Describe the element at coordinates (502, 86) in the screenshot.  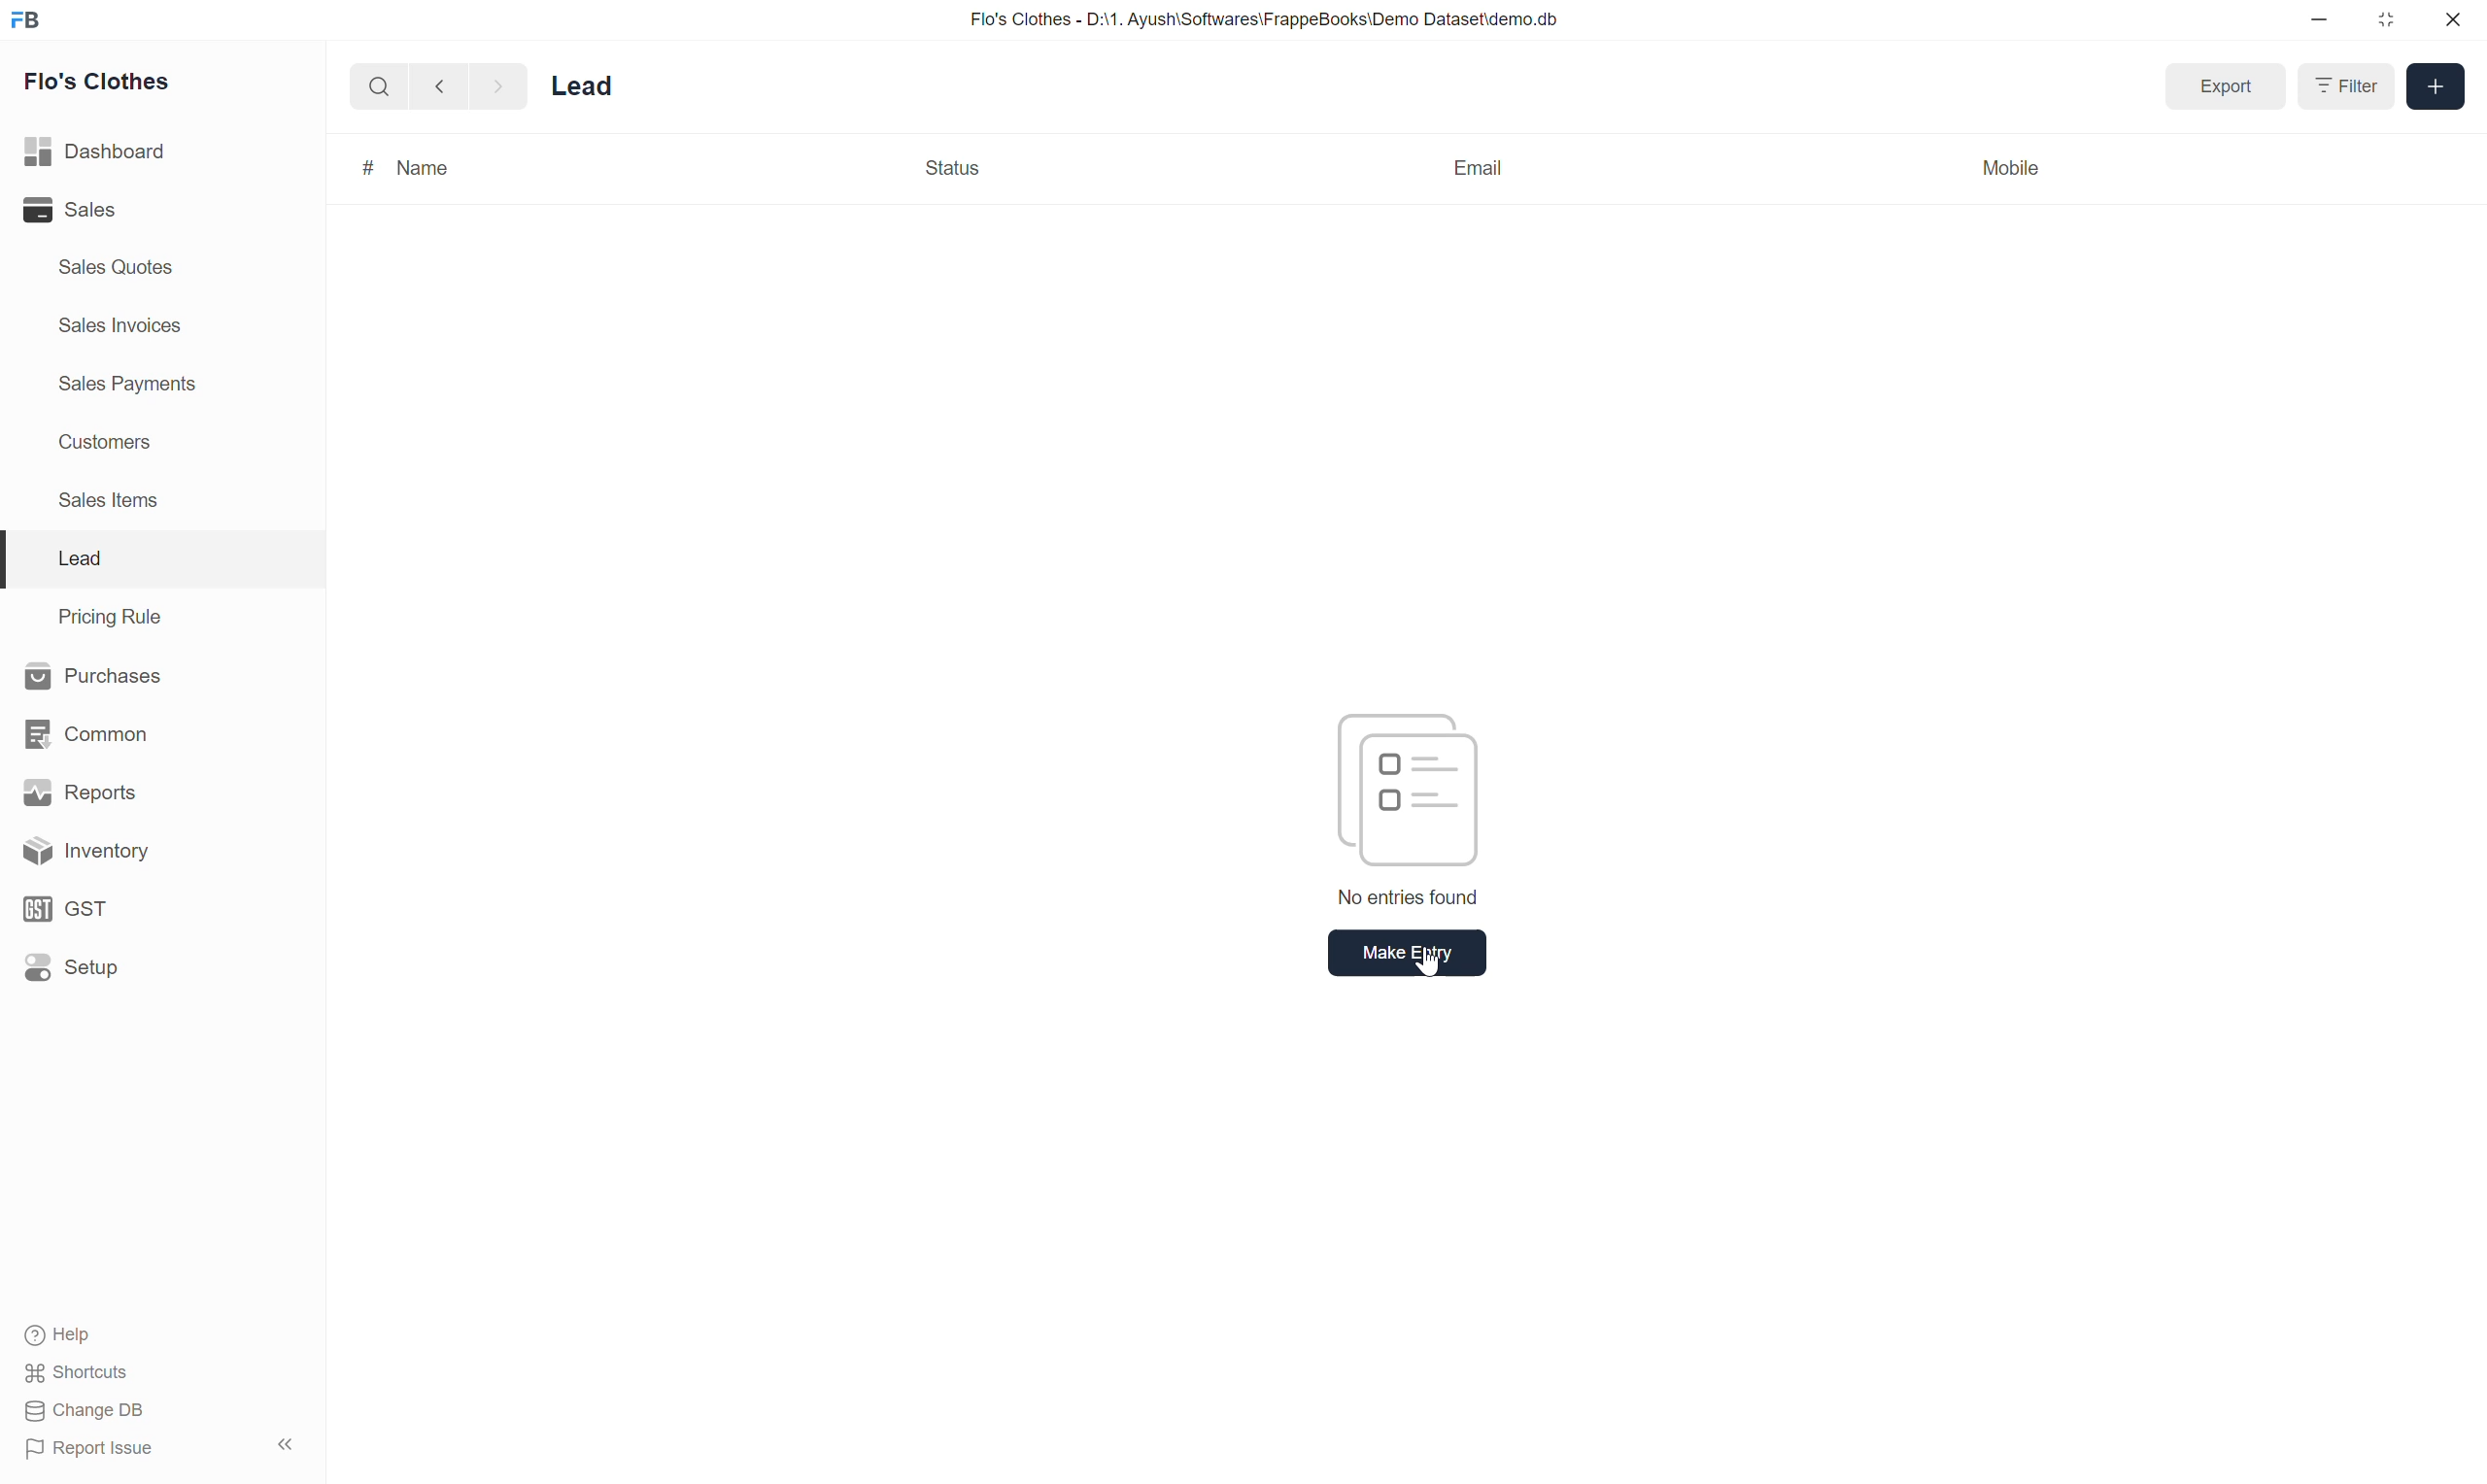
I see `FORWARD` at that location.